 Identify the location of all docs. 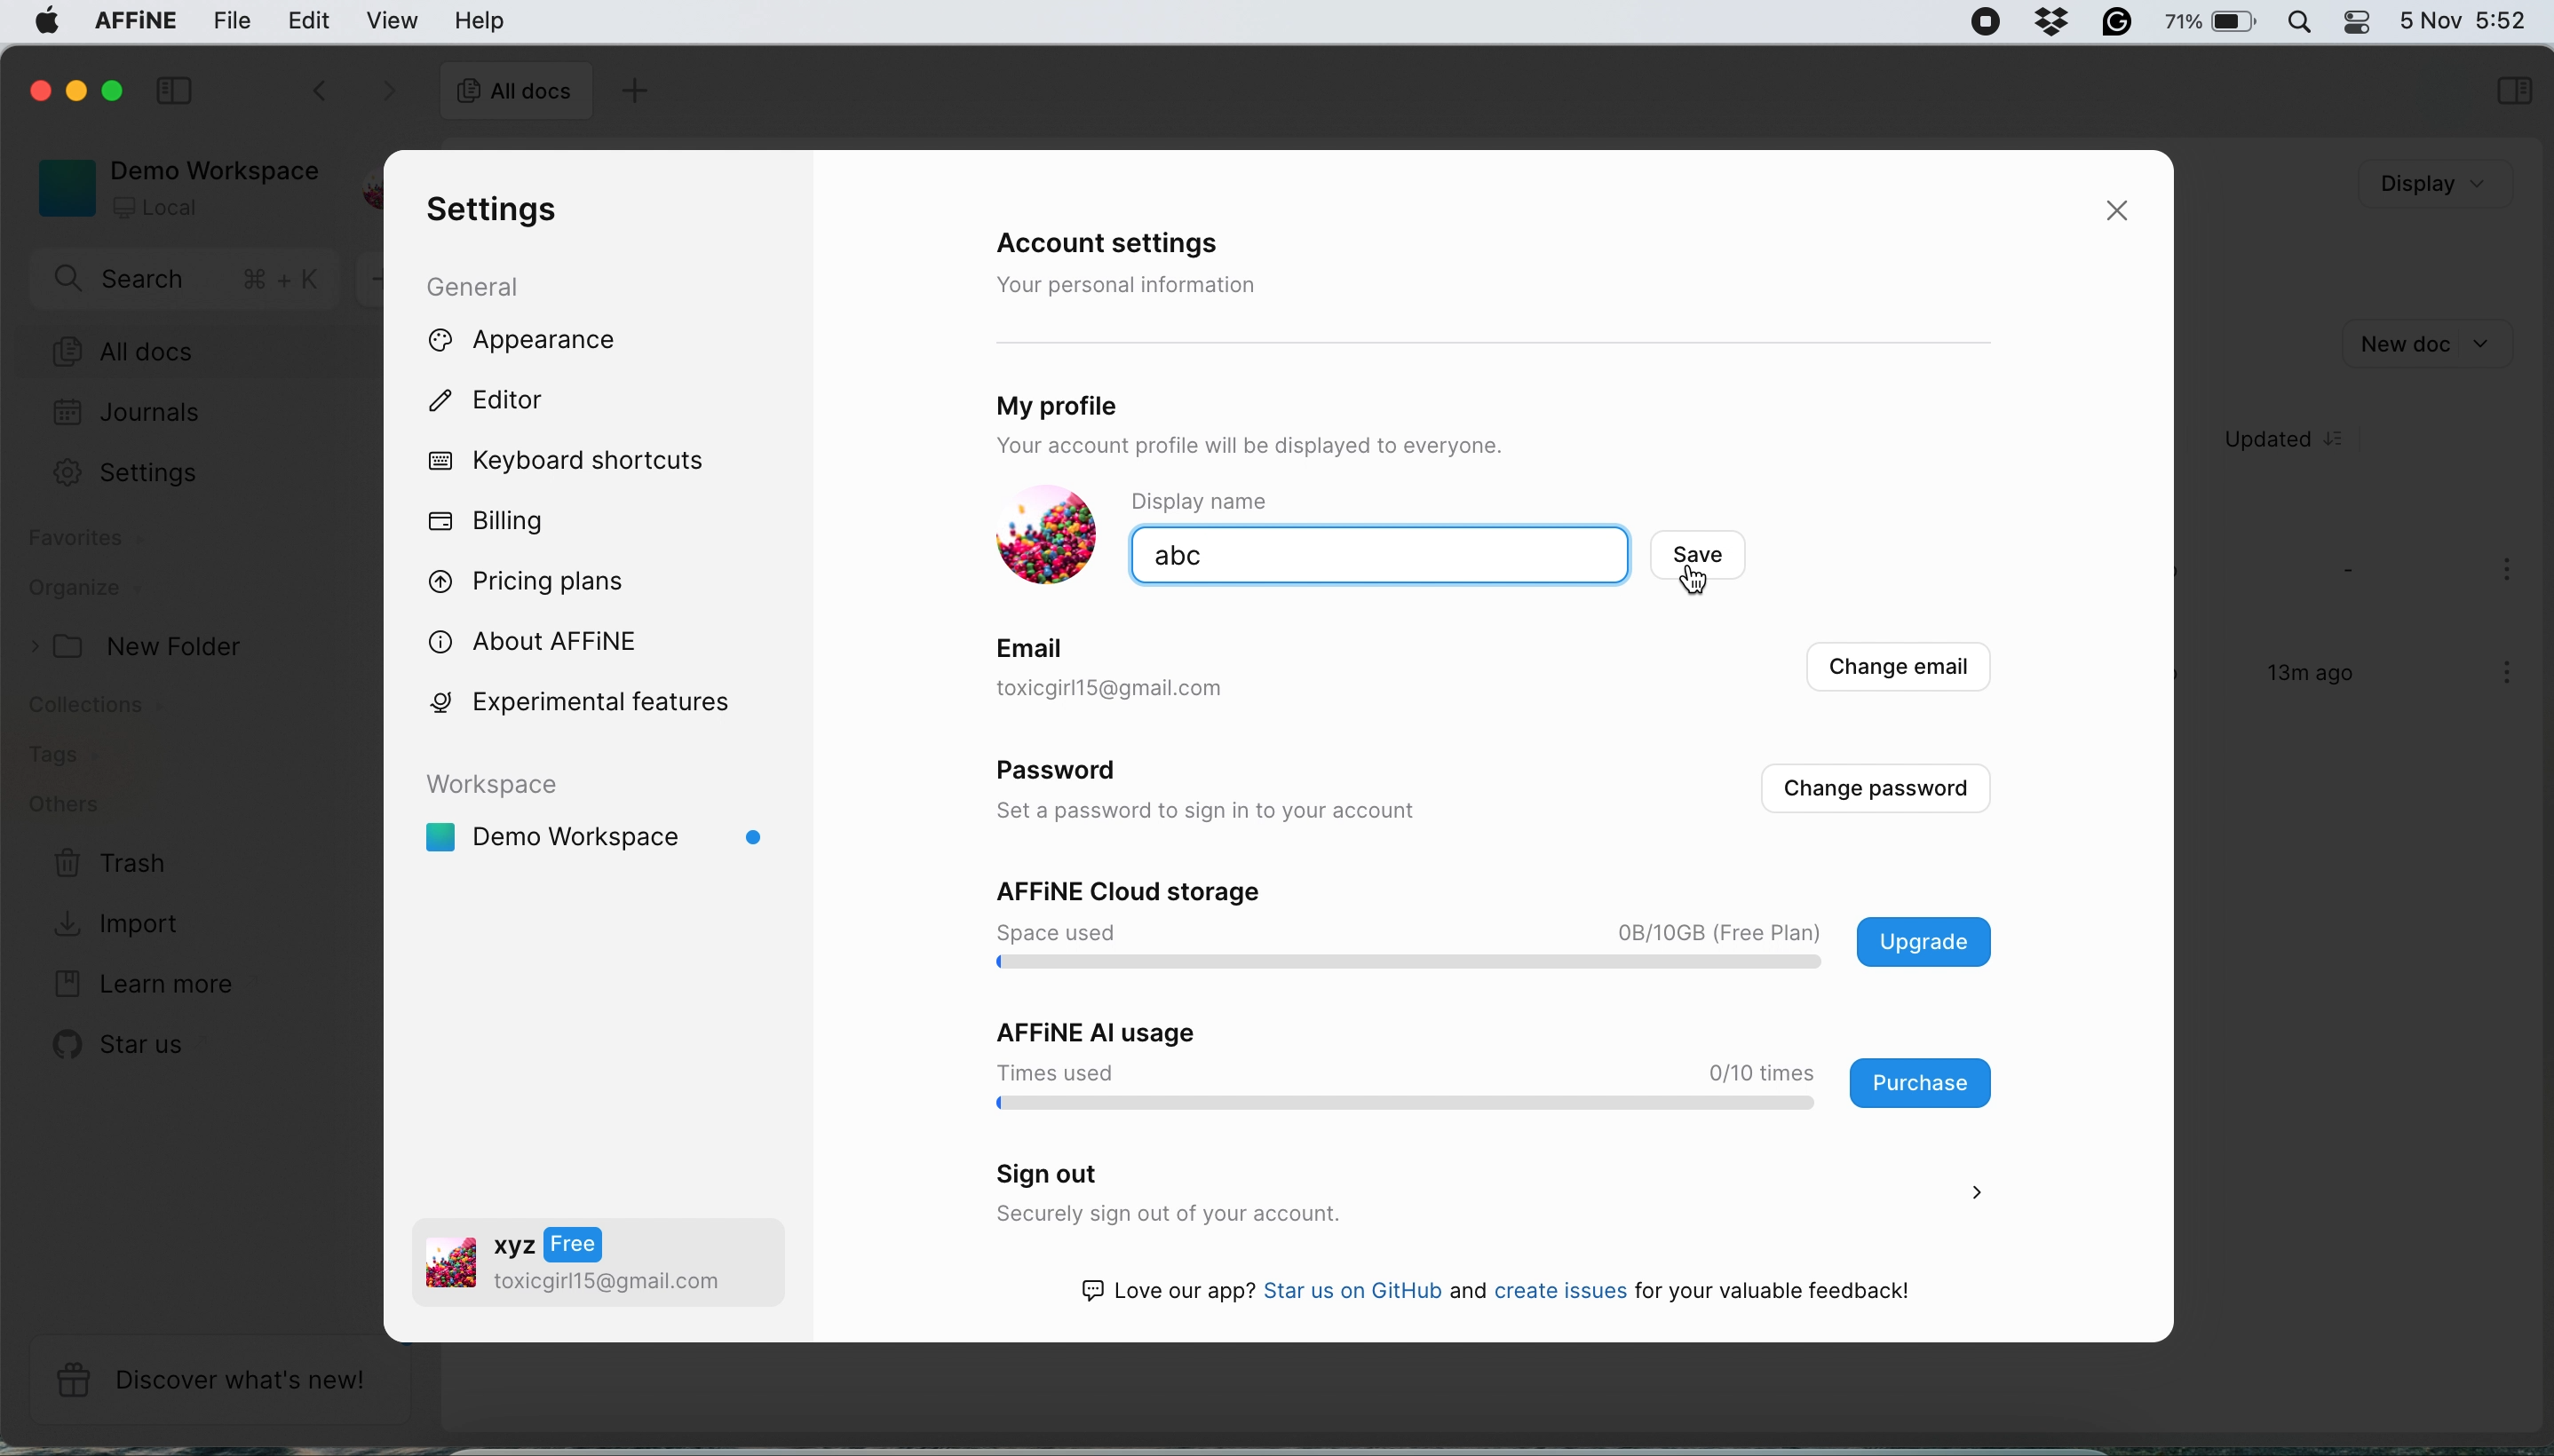
(515, 94).